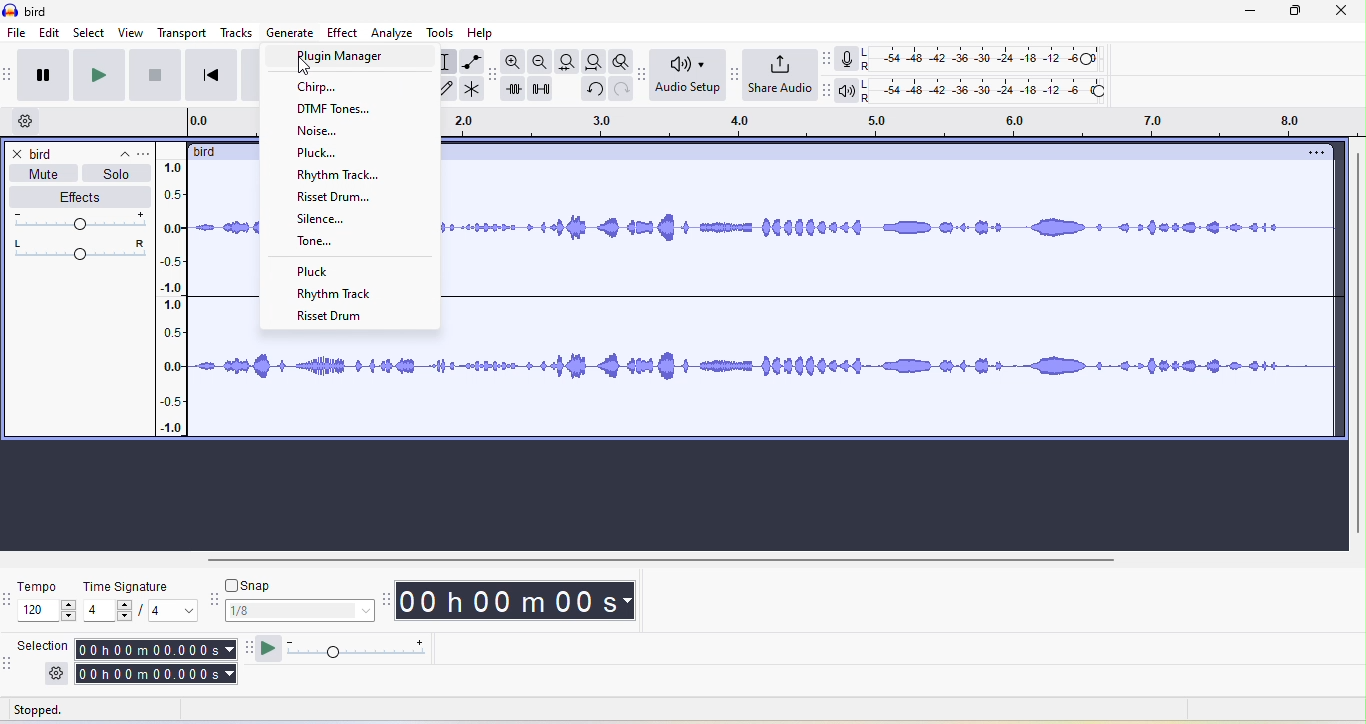 The image size is (1366, 724). What do you see at coordinates (596, 61) in the screenshot?
I see `fit project to width` at bounding box center [596, 61].